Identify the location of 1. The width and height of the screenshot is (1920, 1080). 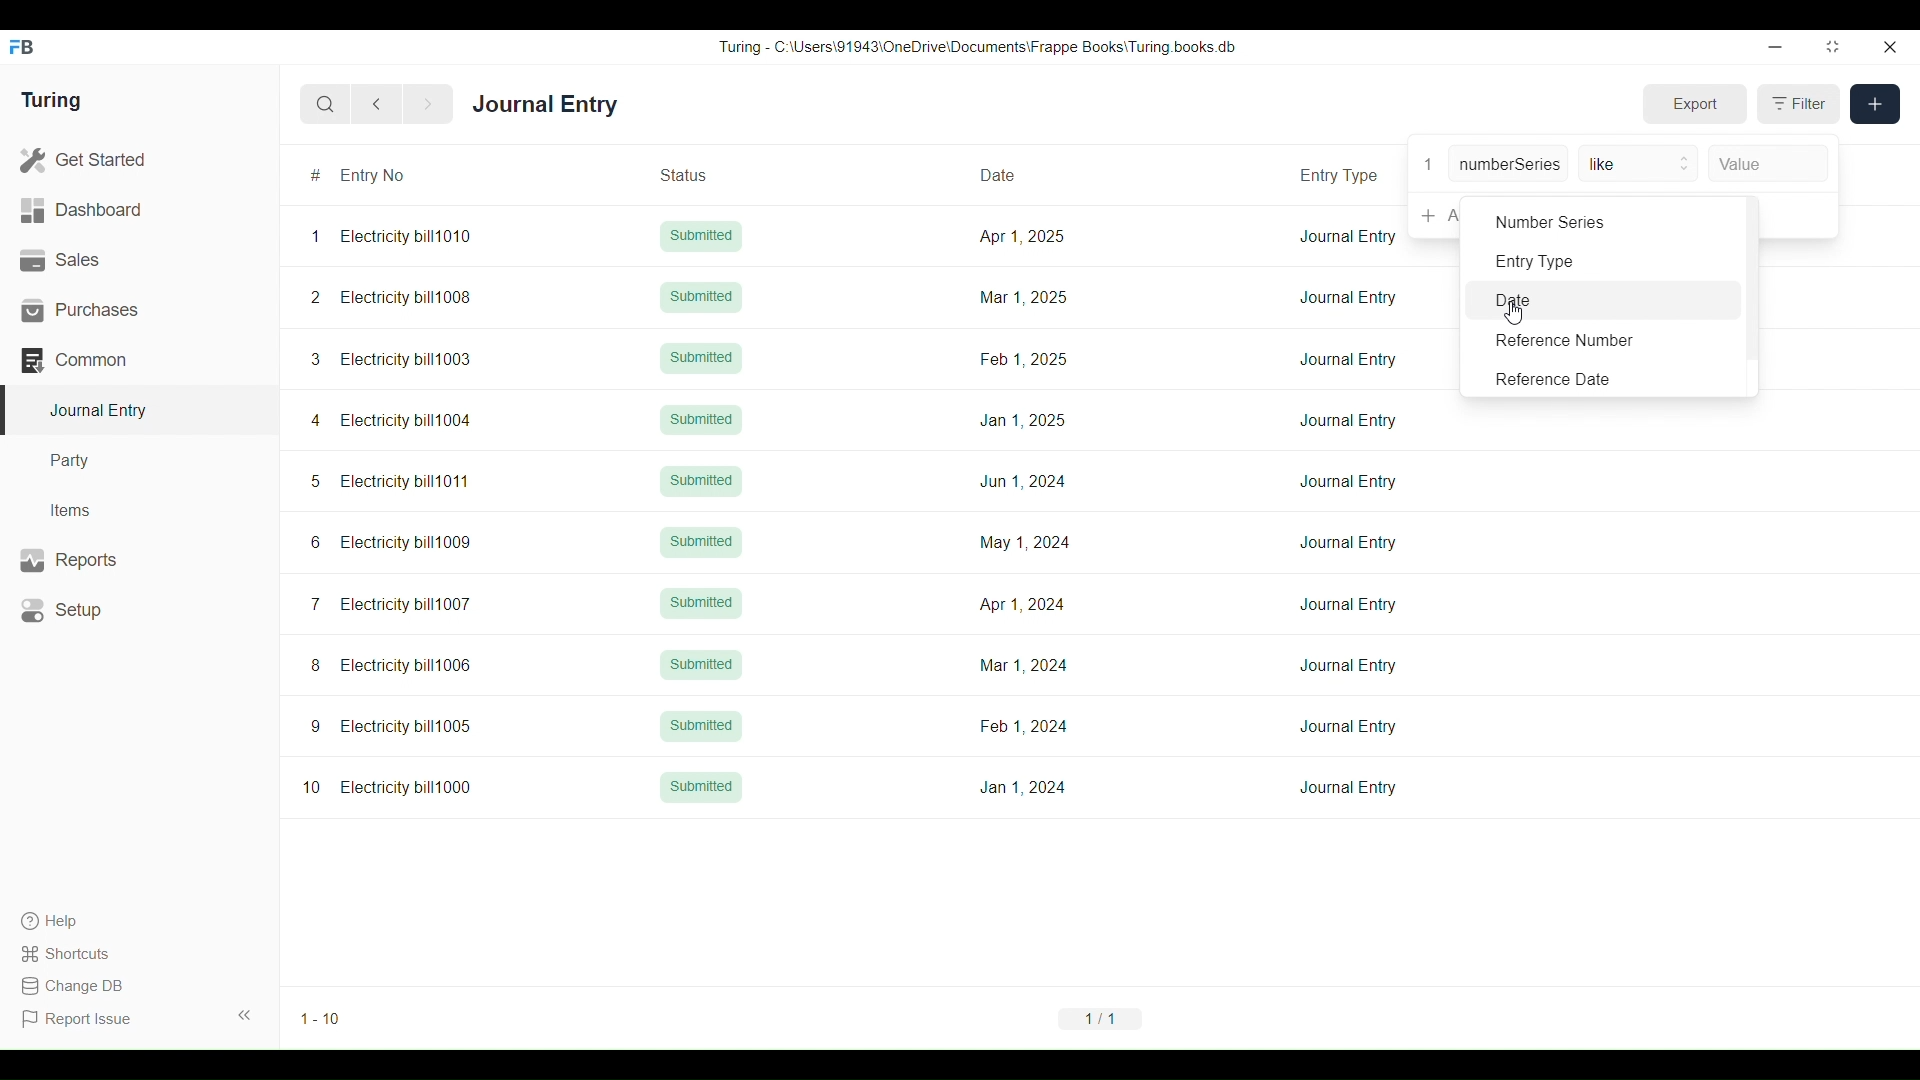
(1429, 164).